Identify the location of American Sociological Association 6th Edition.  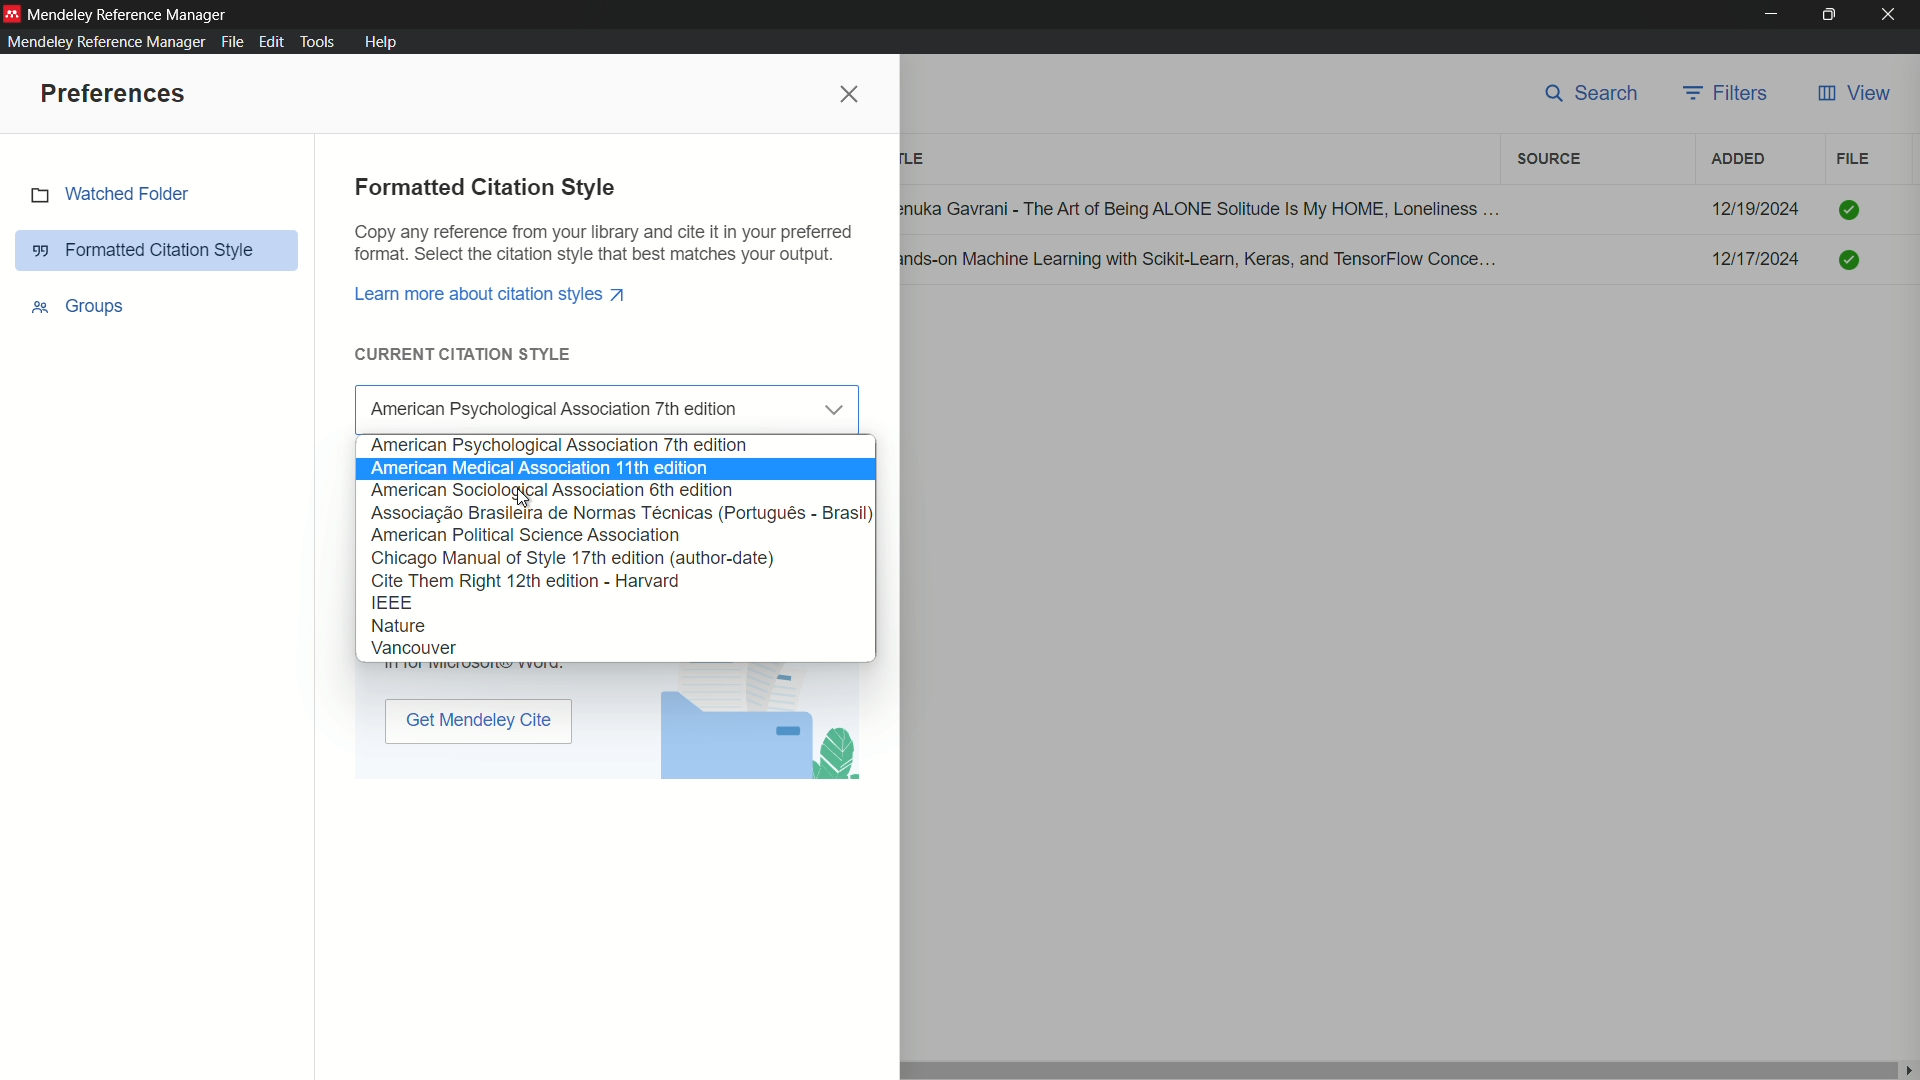
(615, 490).